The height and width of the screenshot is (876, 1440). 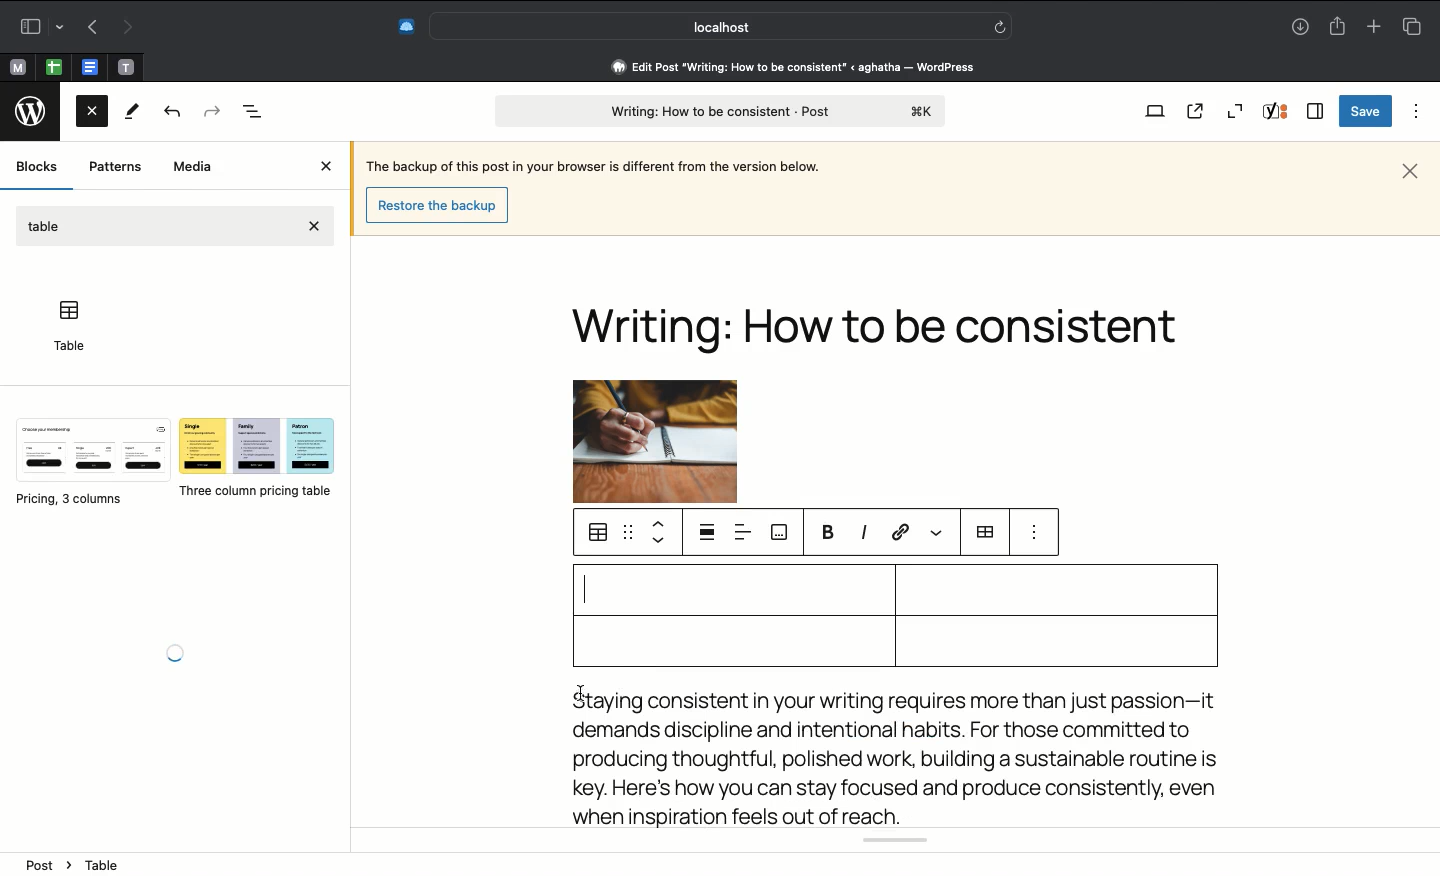 What do you see at coordinates (937, 534) in the screenshot?
I see `more` at bounding box center [937, 534].